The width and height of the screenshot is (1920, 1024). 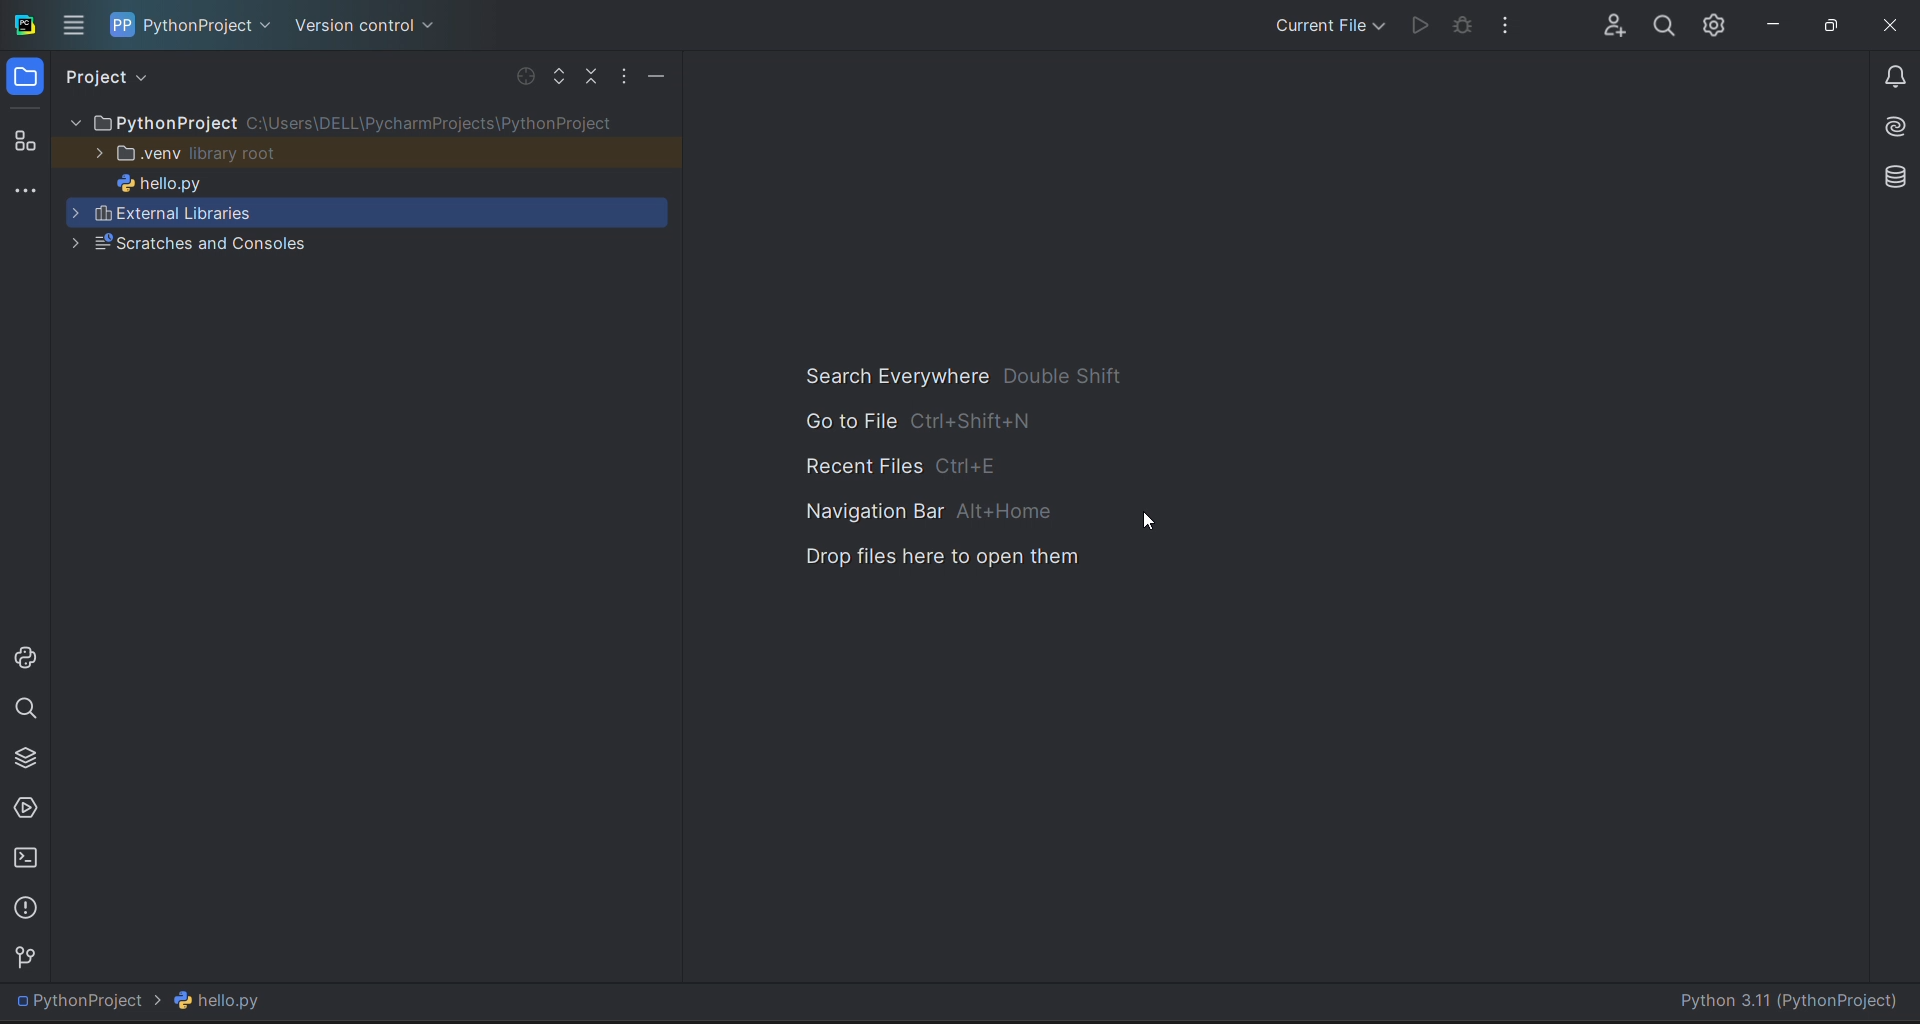 I want to click on project view, so click(x=107, y=77).